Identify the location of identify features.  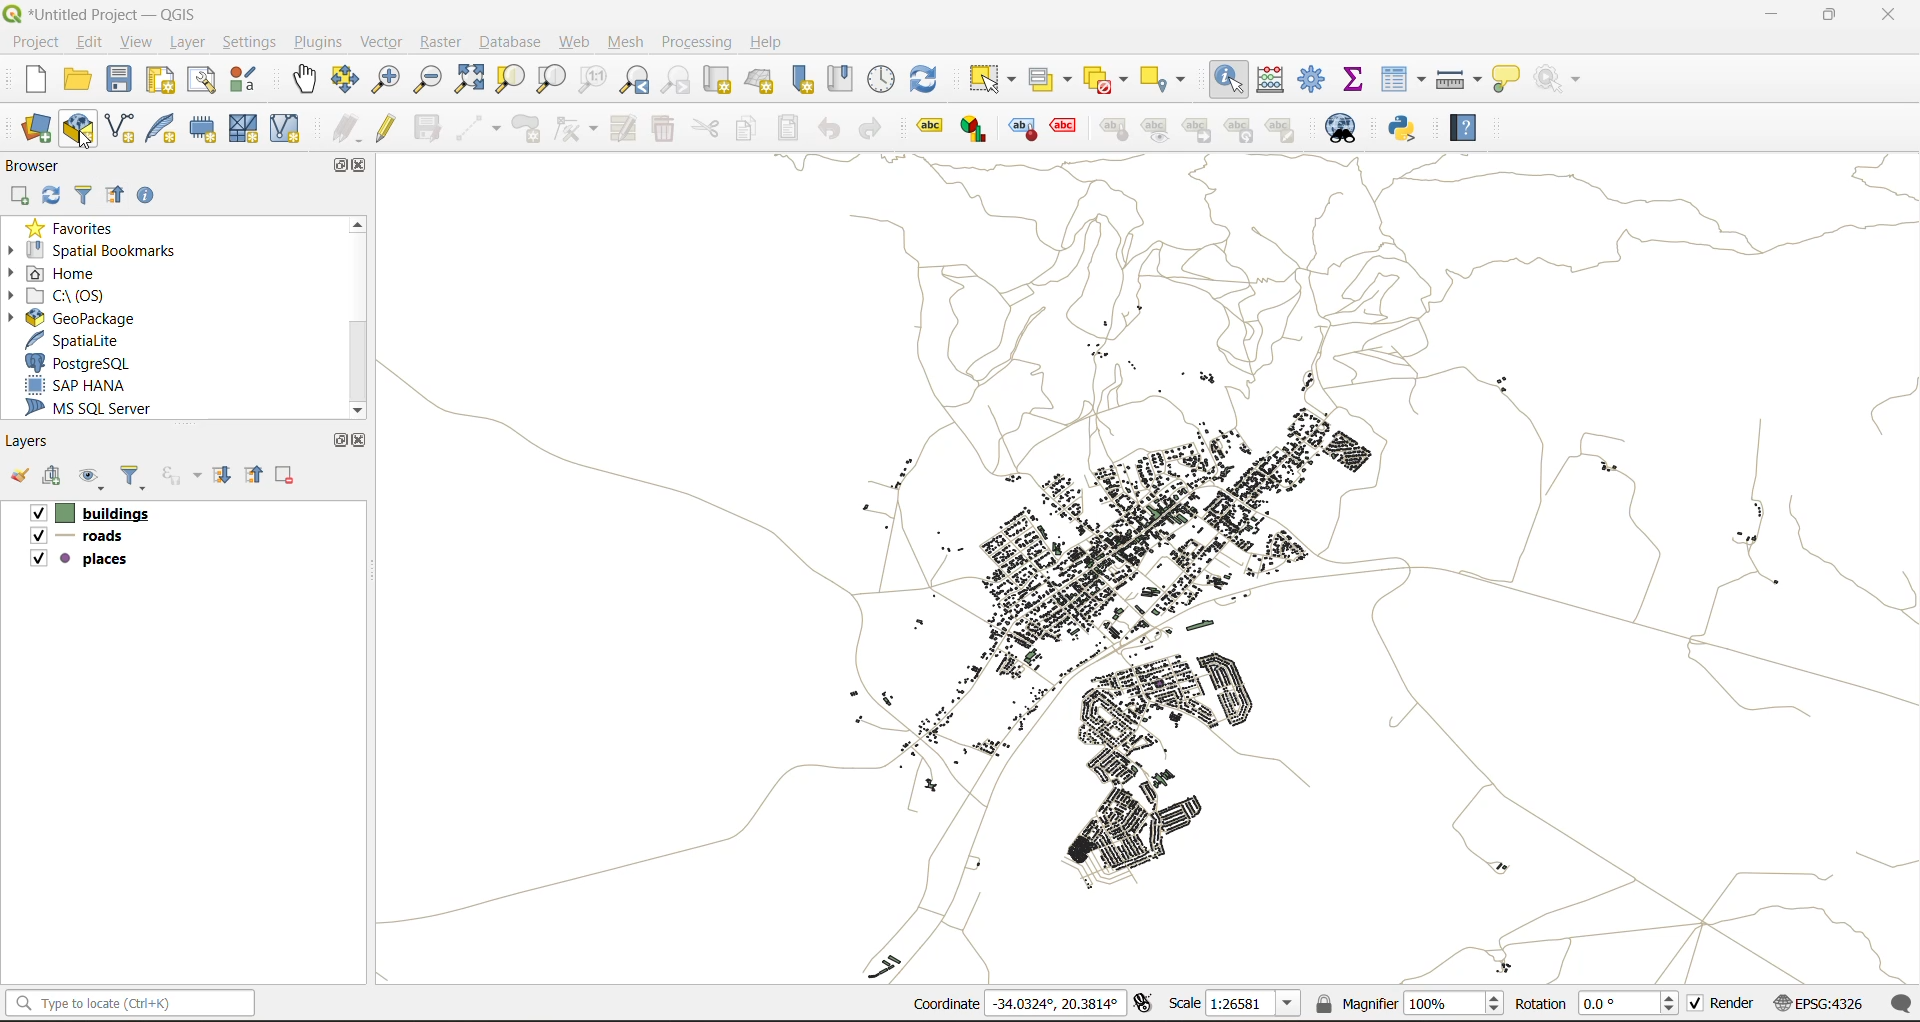
(1229, 75).